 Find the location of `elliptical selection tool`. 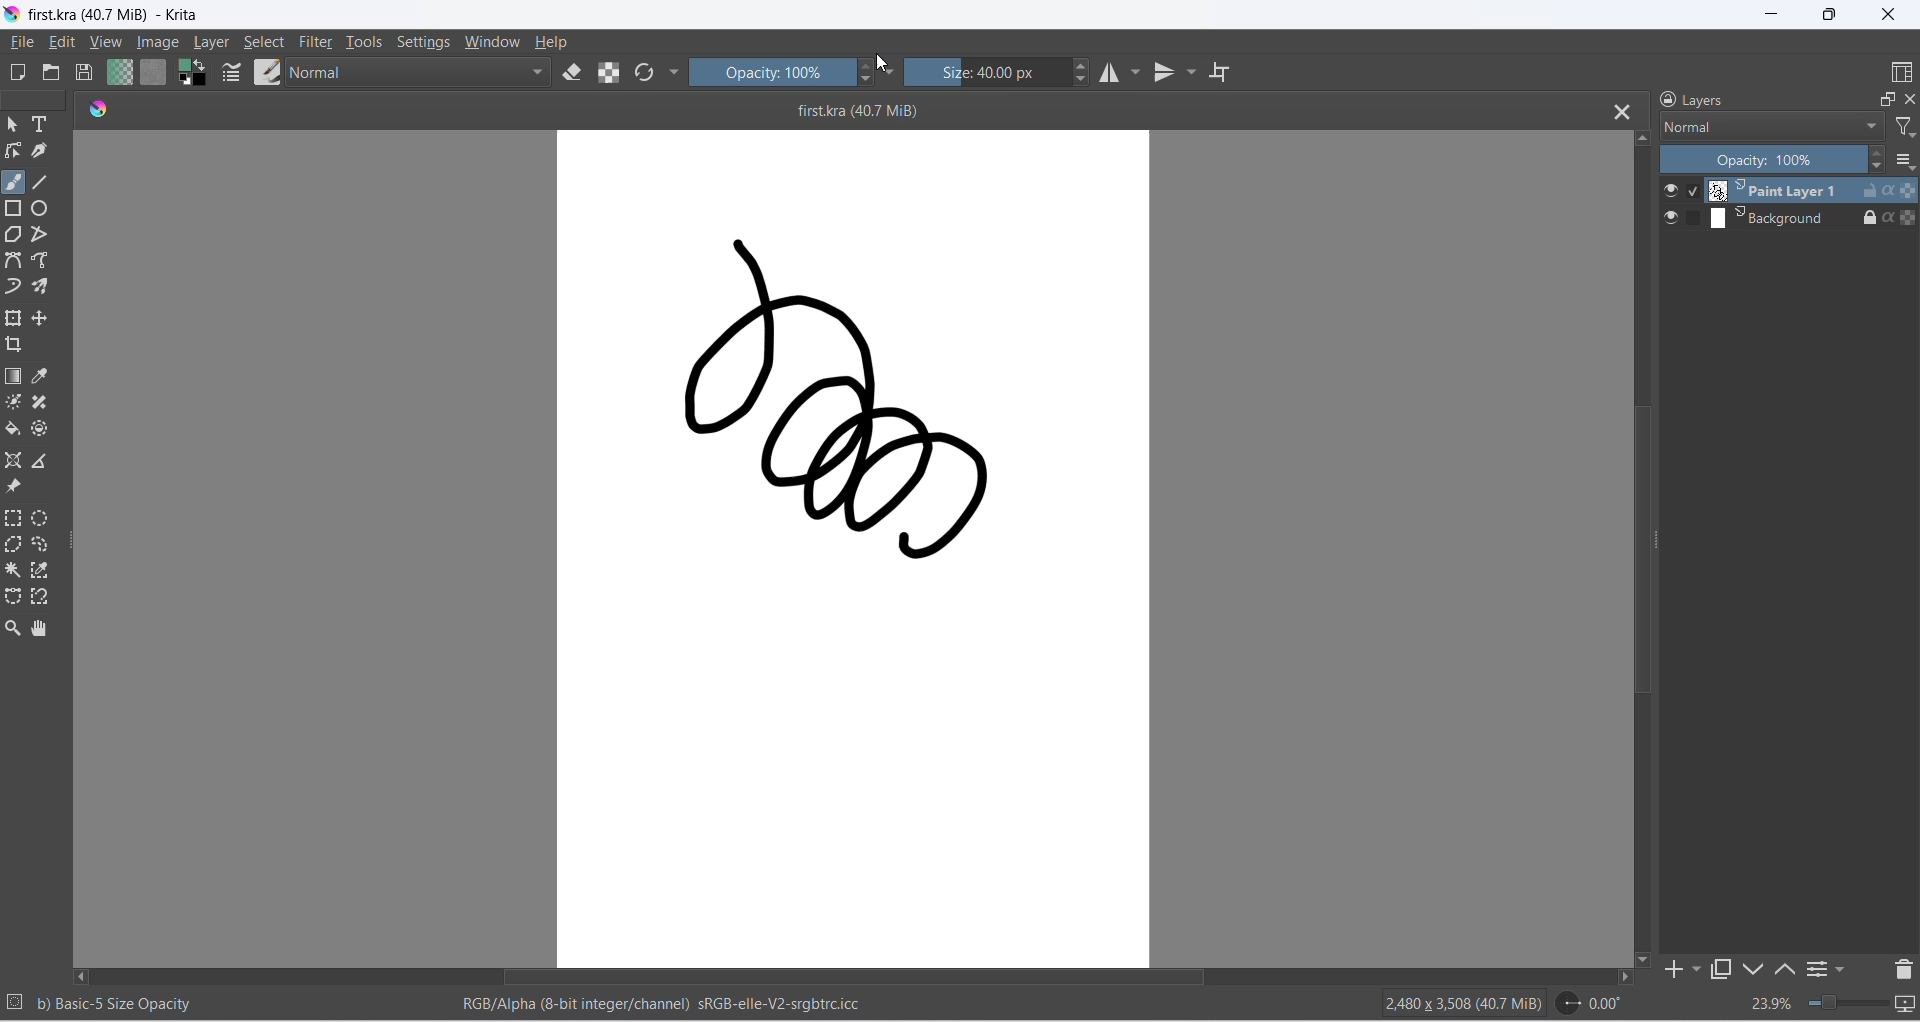

elliptical selection tool is located at coordinates (40, 518).